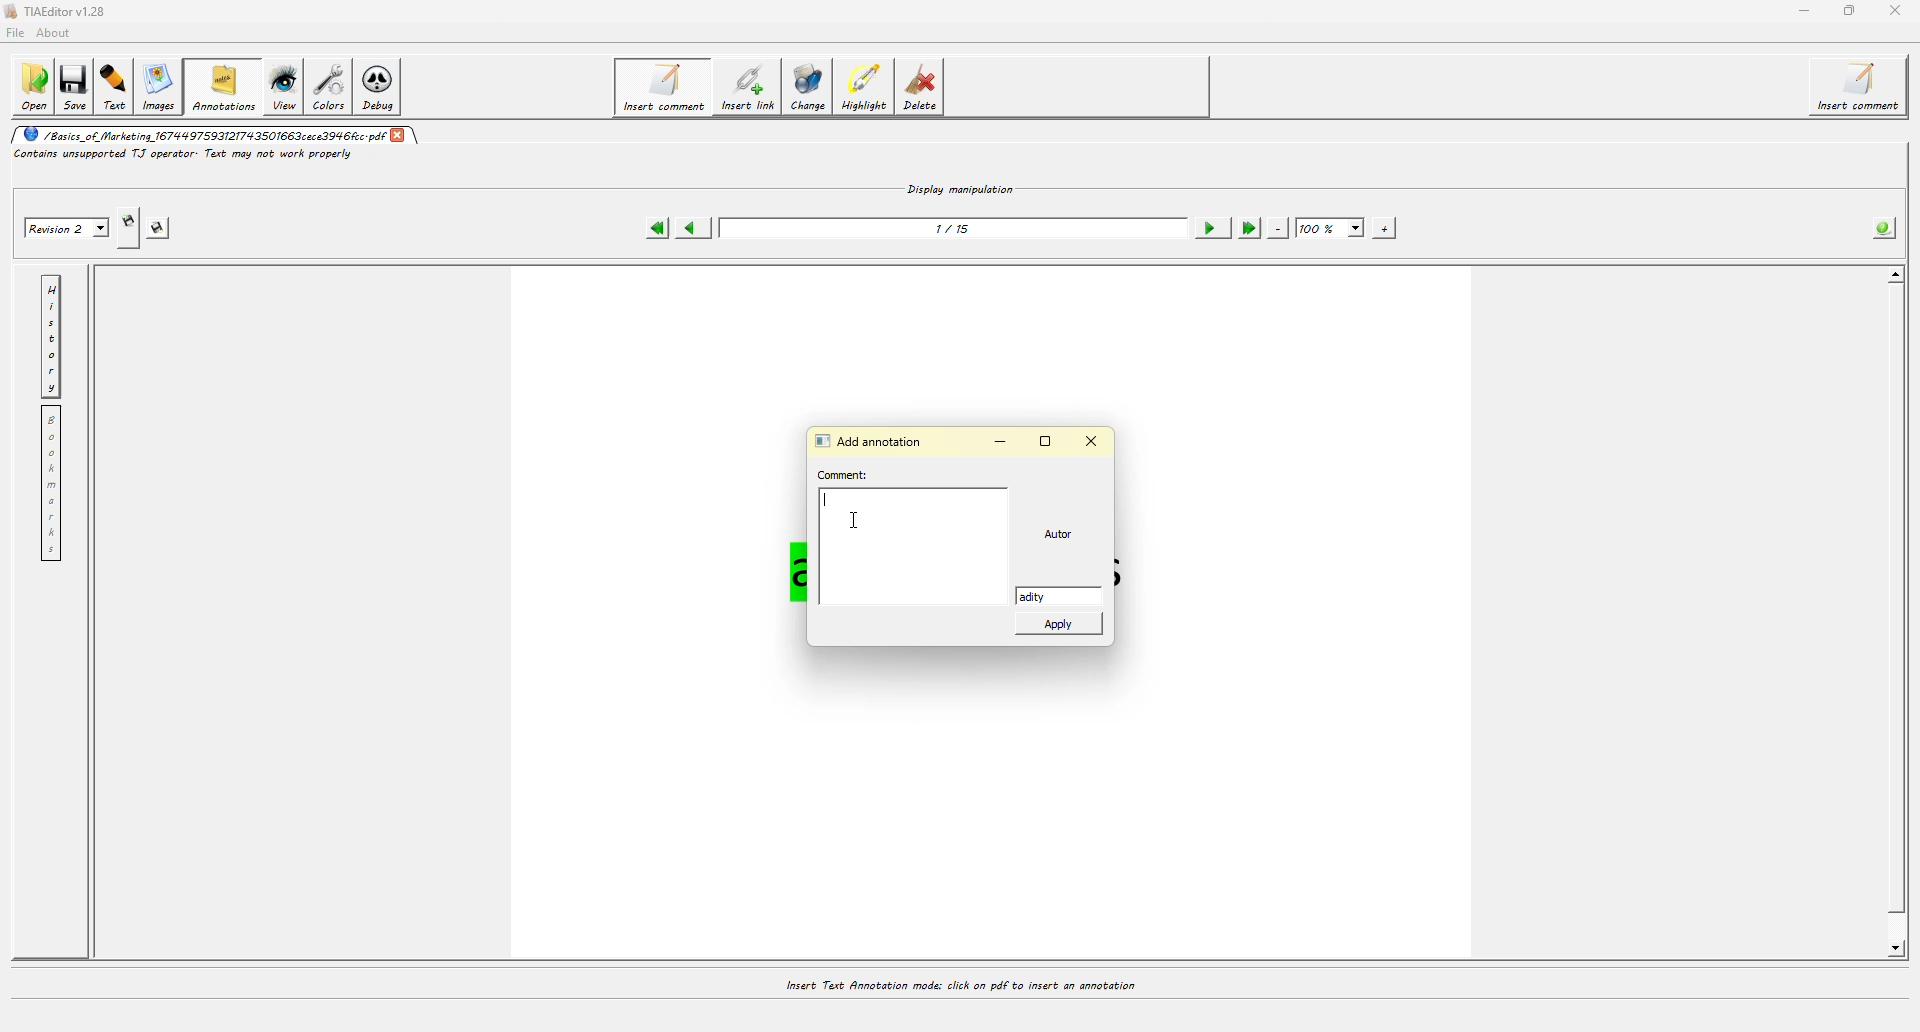  Describe the element at coordinates (164, 228) in the screenshot. I see `saves this revision` at that location.